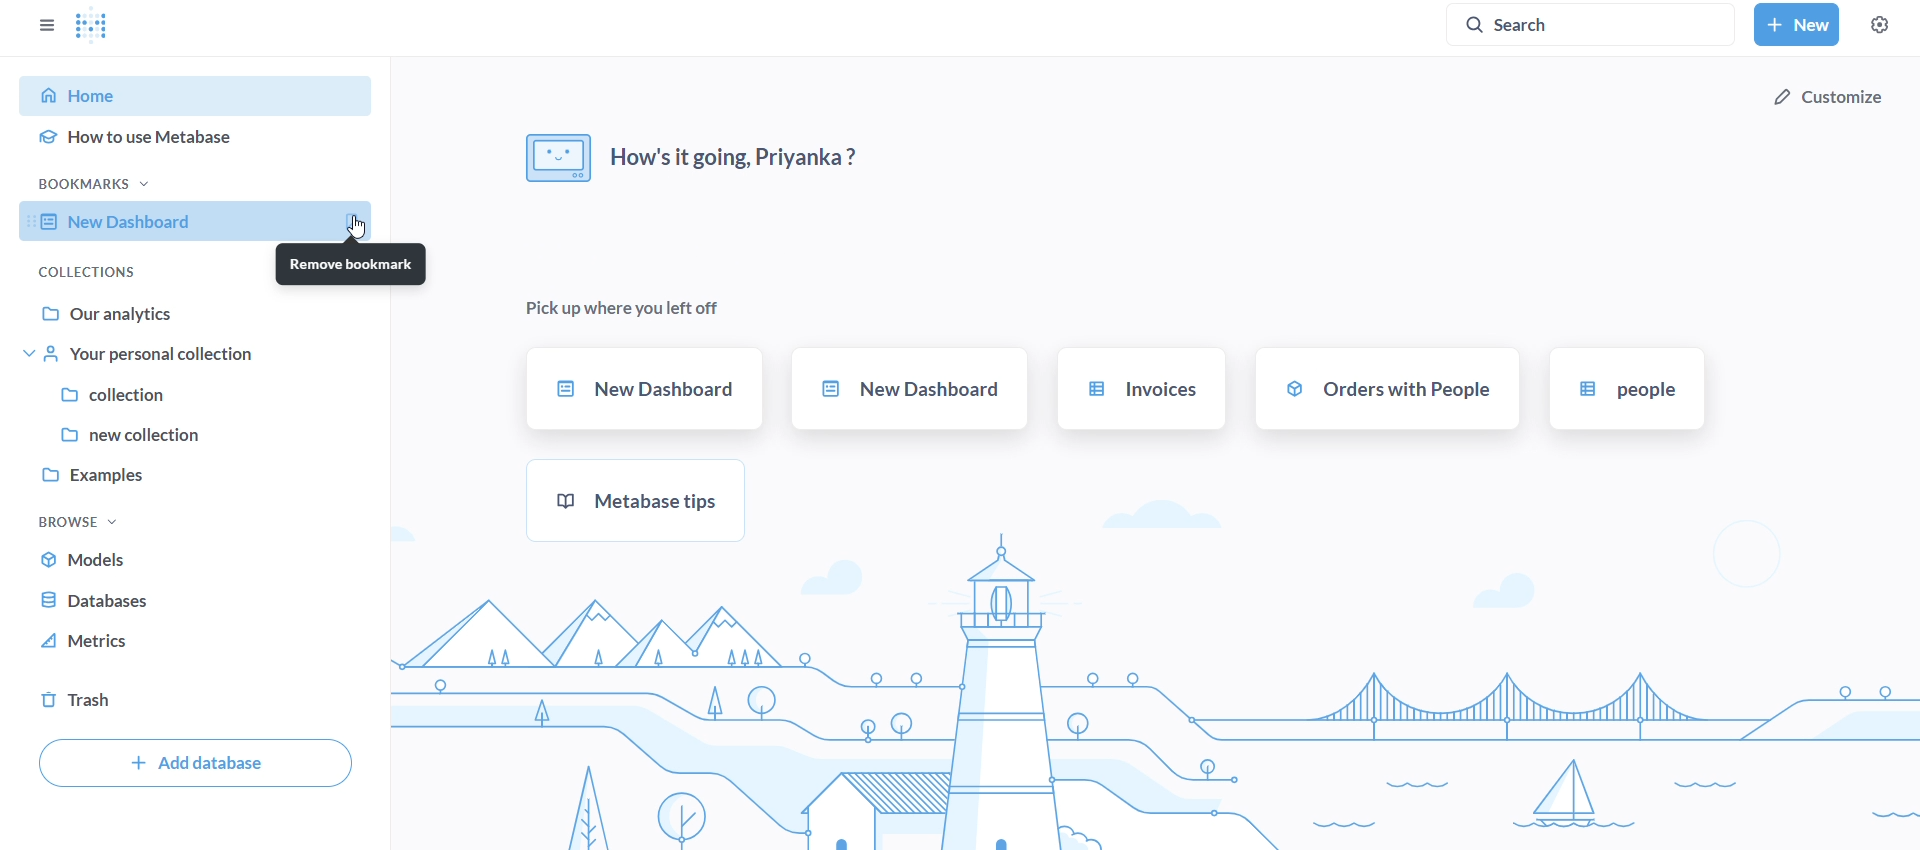  Describe the element at coordinates (198, 96) in the screenshot. I see `home` at that location.